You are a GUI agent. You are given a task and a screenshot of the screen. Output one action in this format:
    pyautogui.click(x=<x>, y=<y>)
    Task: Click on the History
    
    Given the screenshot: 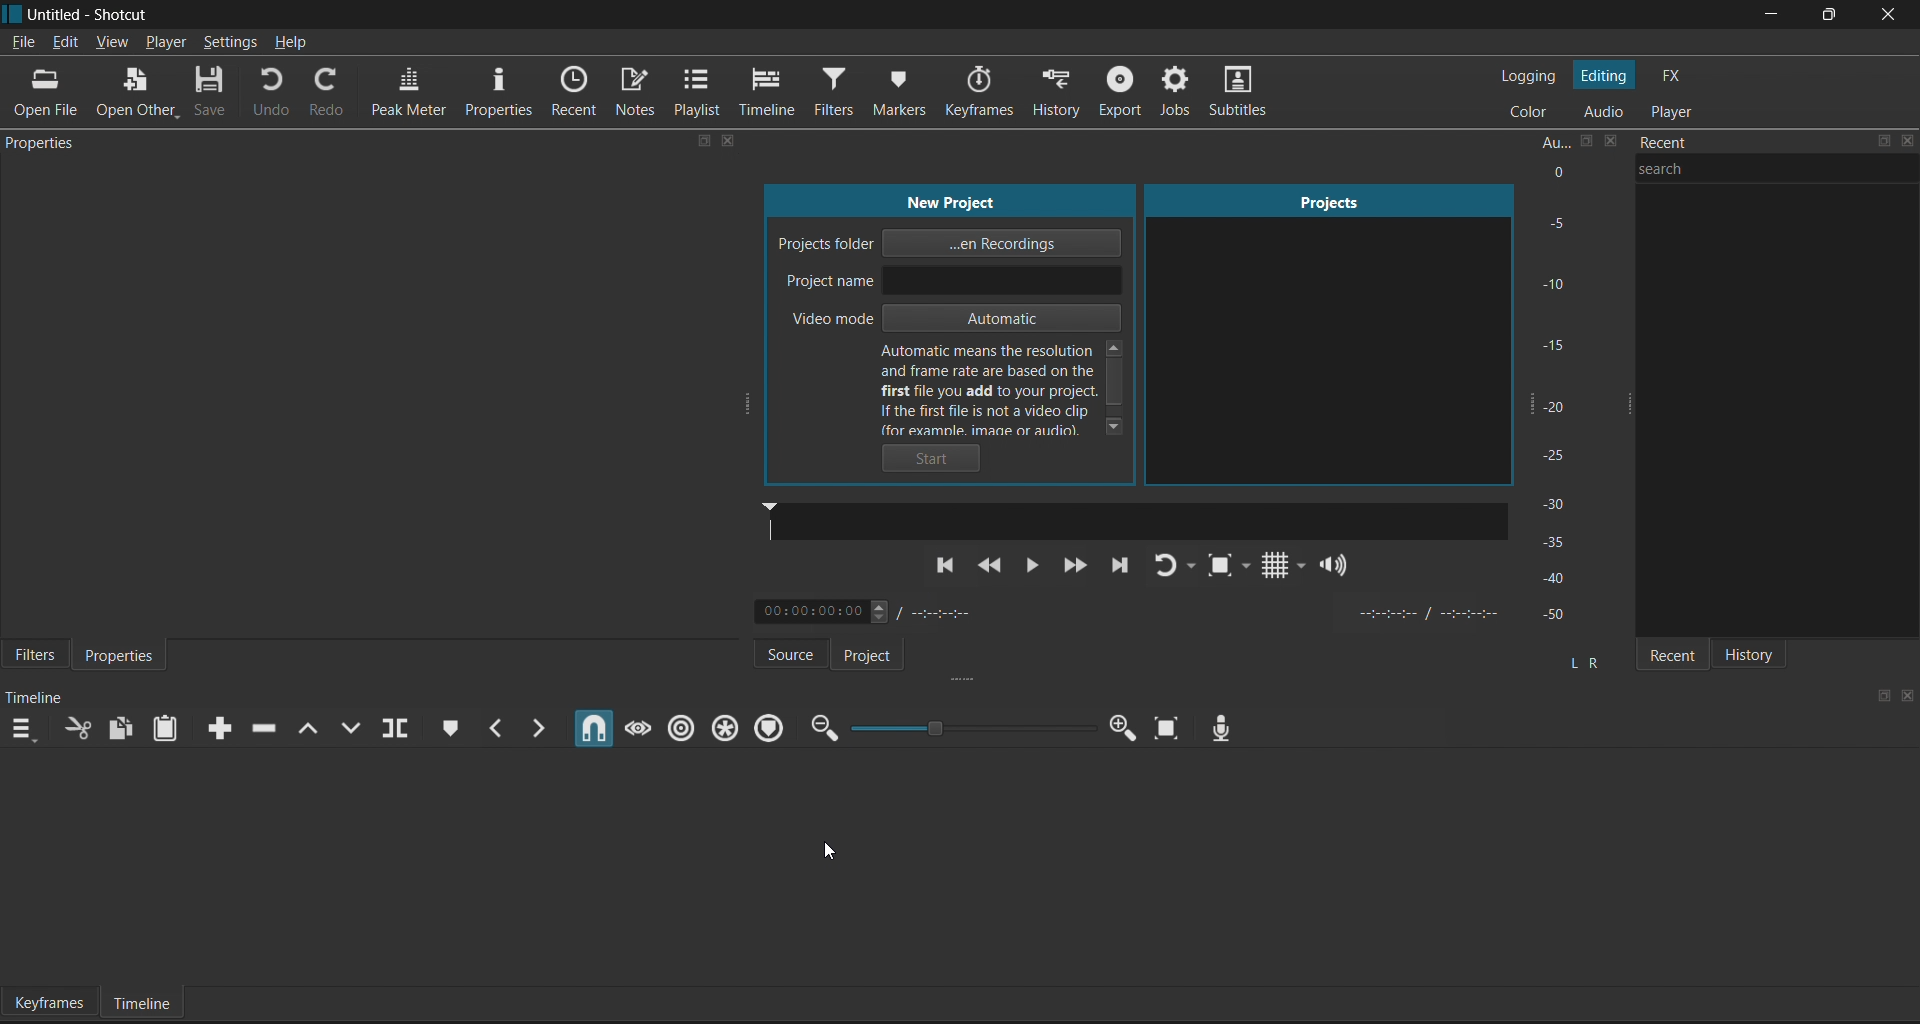 What is the action you would take?
    pyautogui.click(x=1759, y=652)
    